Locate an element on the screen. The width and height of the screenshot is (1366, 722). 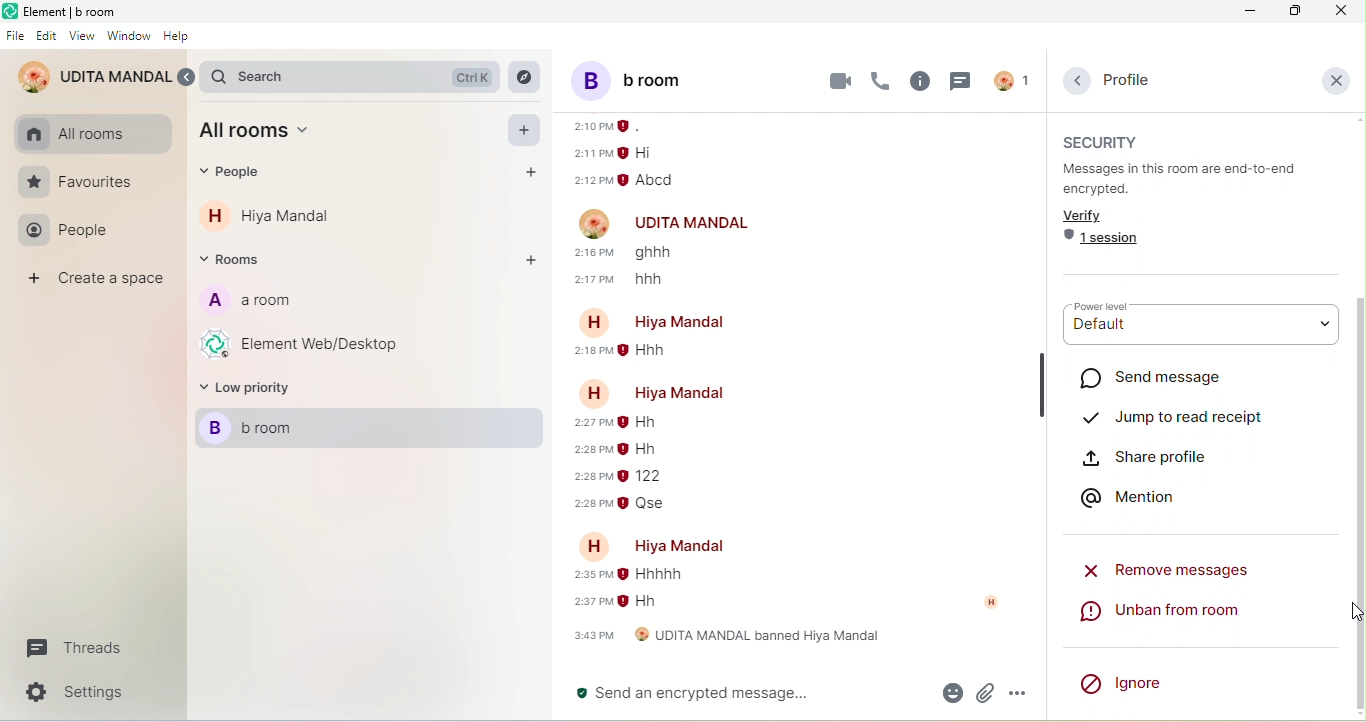
122-older message from hiya mandal is located at coordinates (646, 477).